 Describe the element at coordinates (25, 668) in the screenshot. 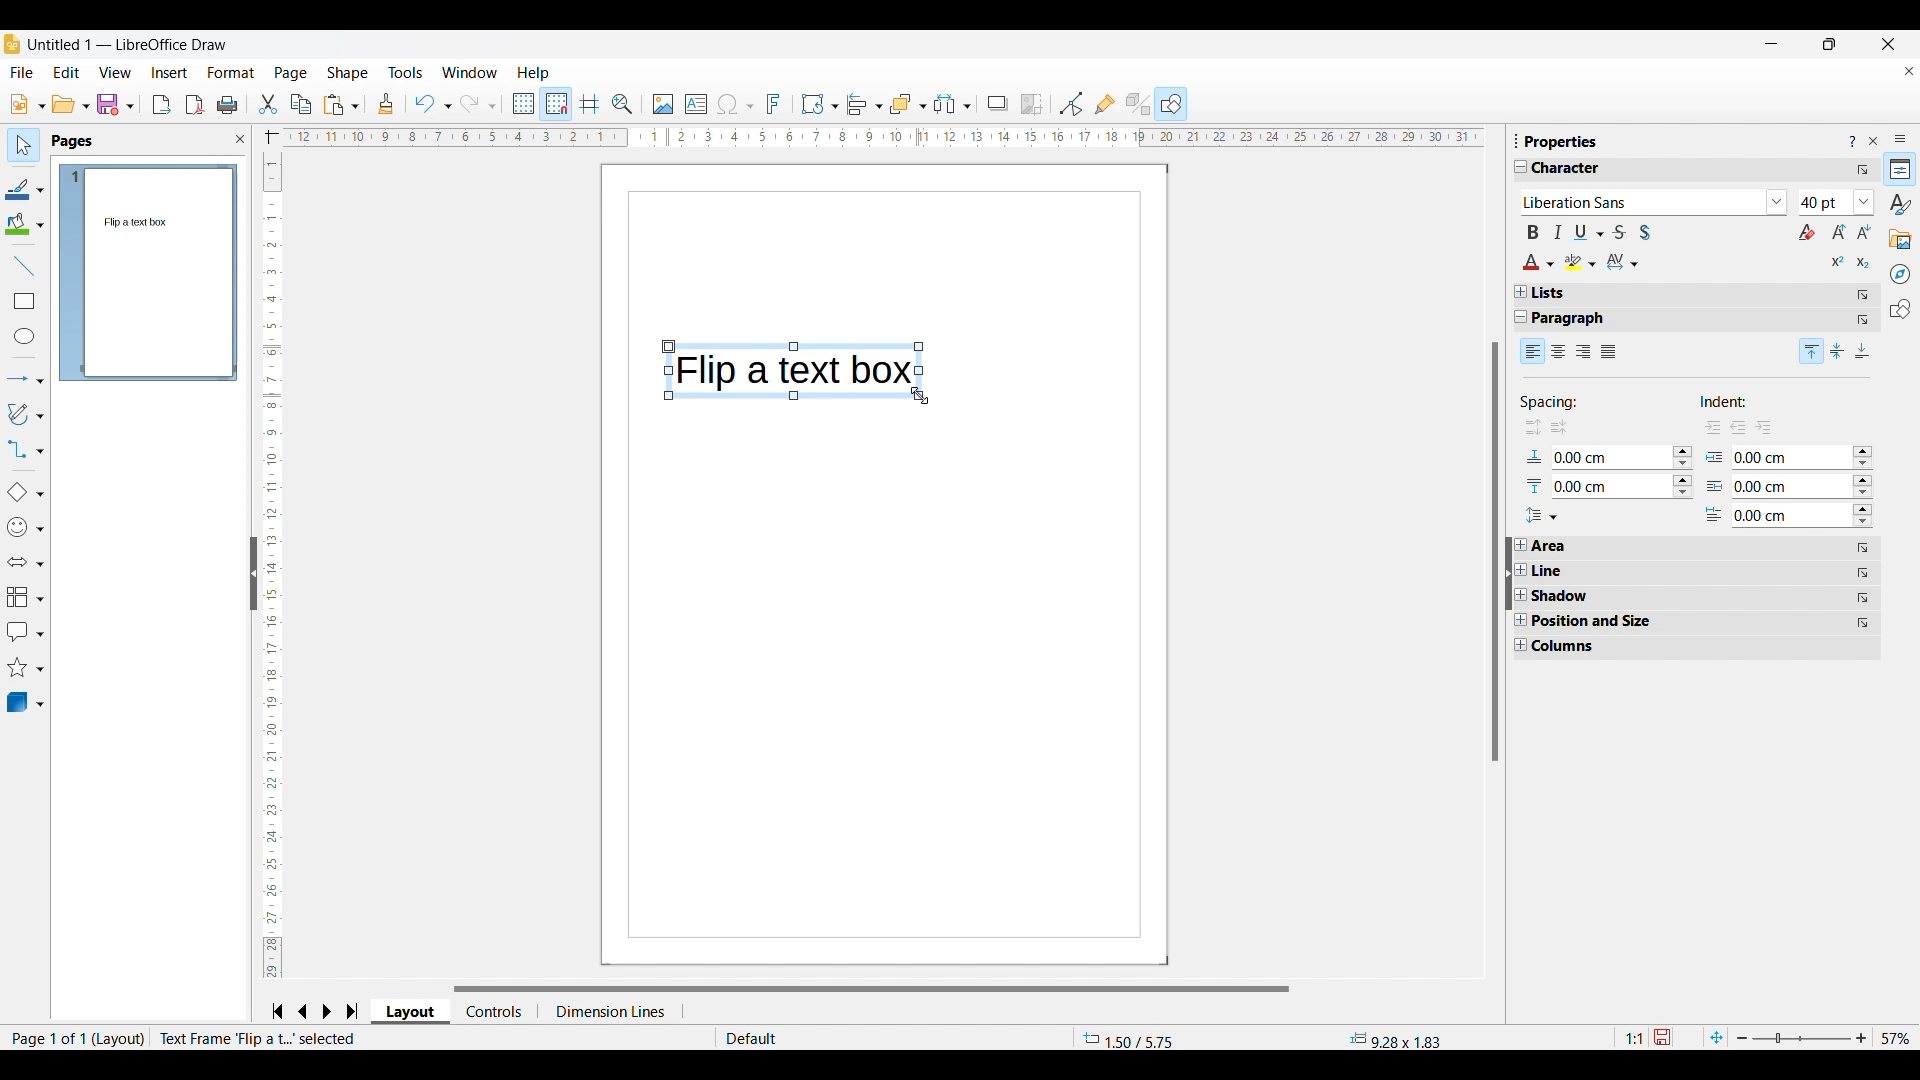

I see `Star and banner options` at that location.